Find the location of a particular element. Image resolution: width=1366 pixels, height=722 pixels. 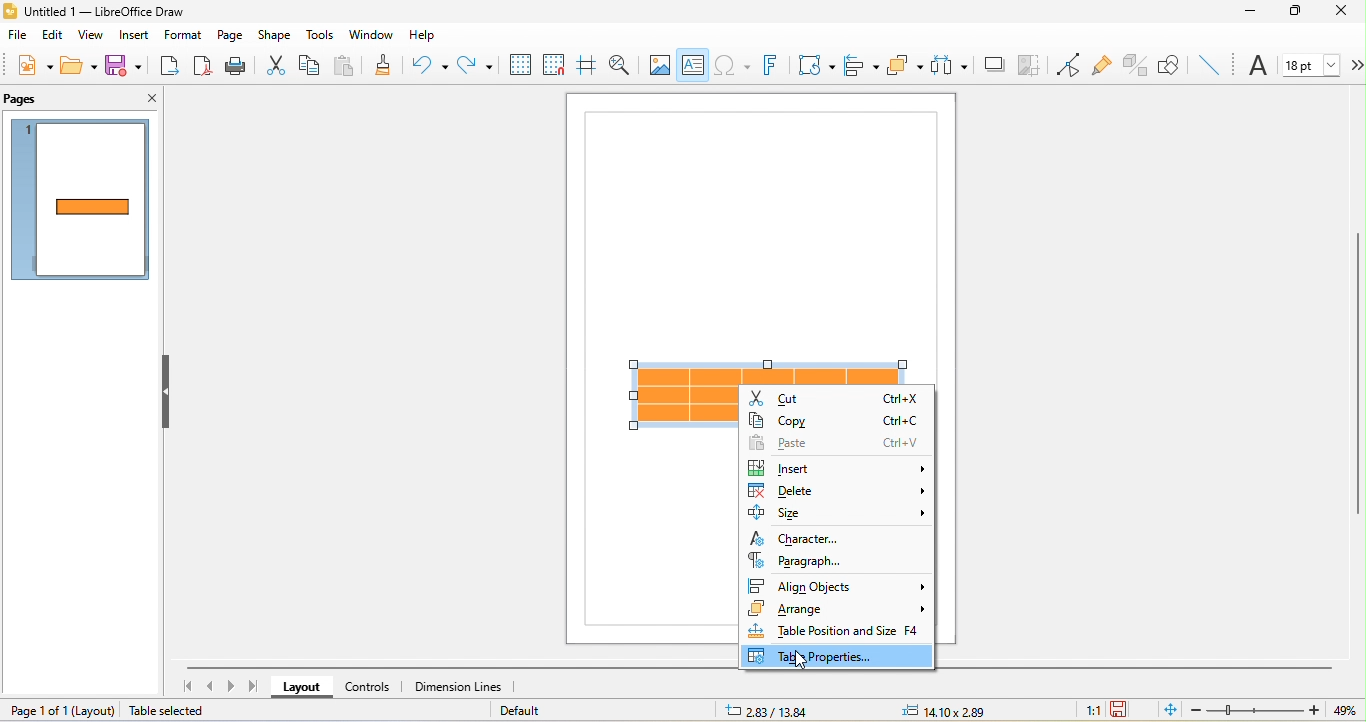

arrange is located at coordinates (905, 64).